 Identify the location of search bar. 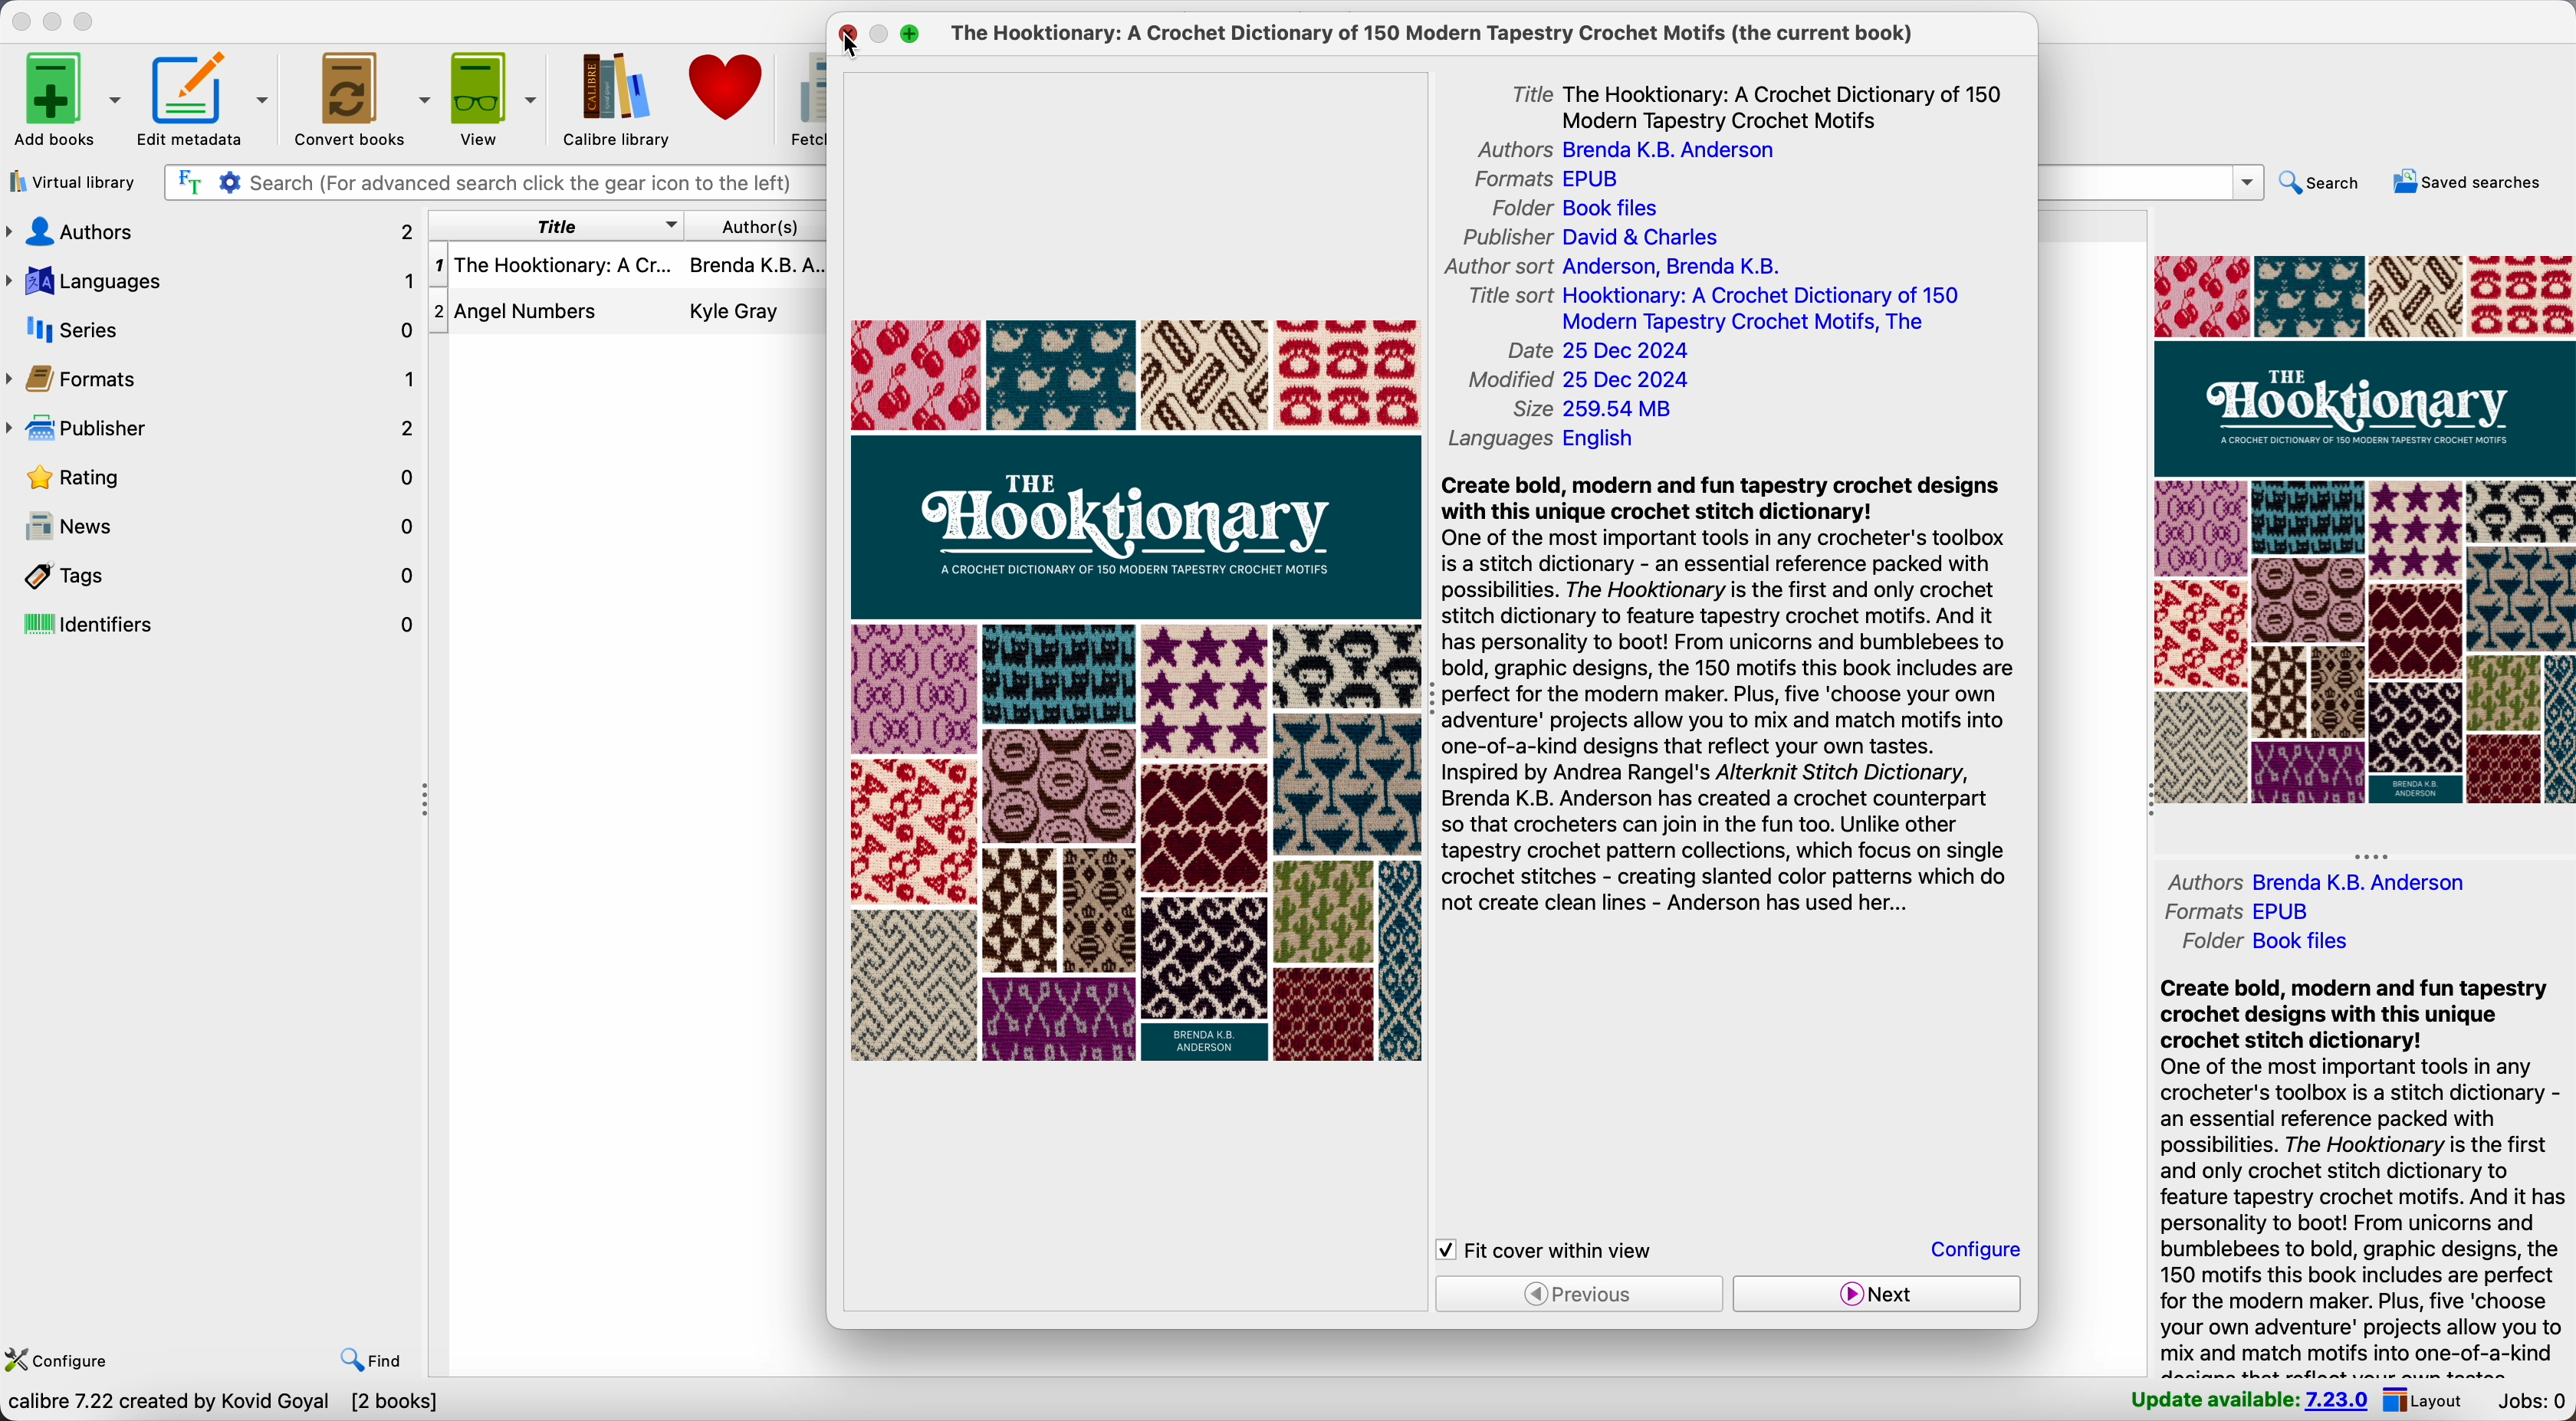
(491, 184).